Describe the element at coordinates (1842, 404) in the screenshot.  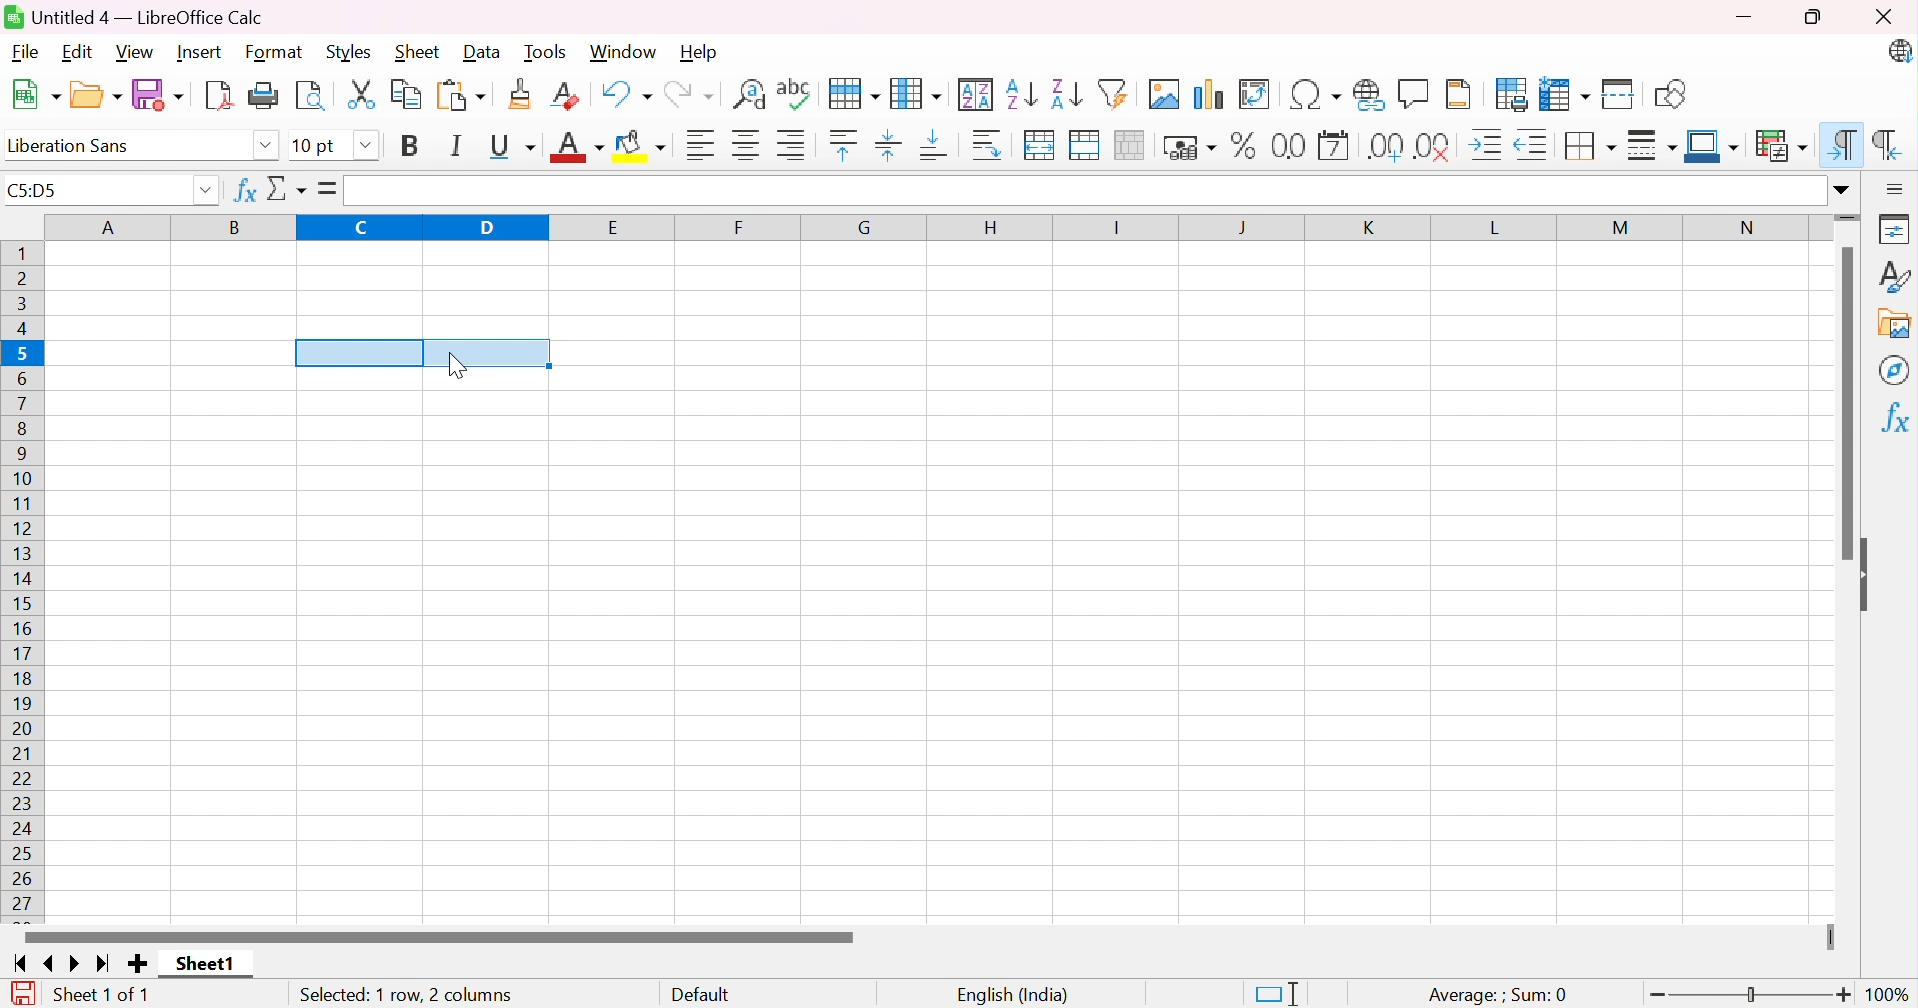
I see `Scroll Bar` at that location.